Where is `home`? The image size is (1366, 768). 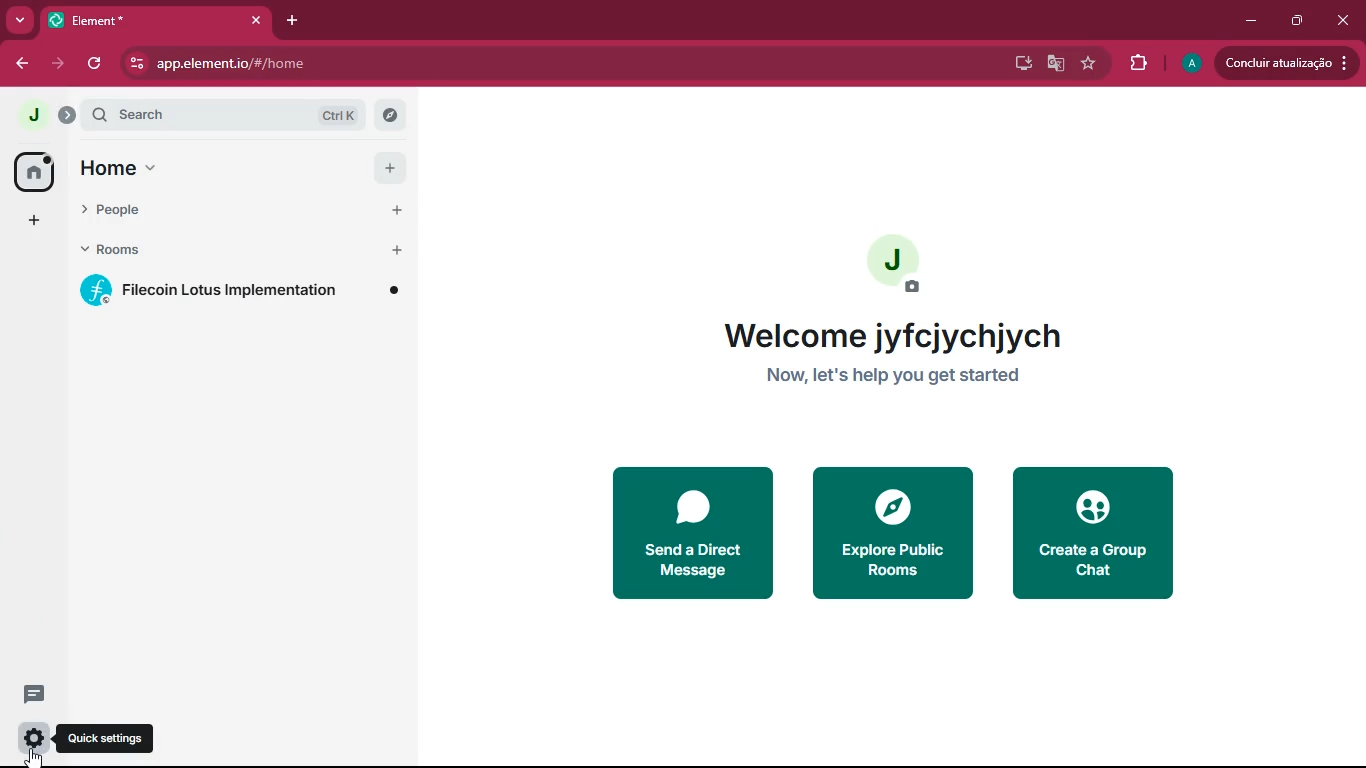 home is located at coordinates (32, 172).